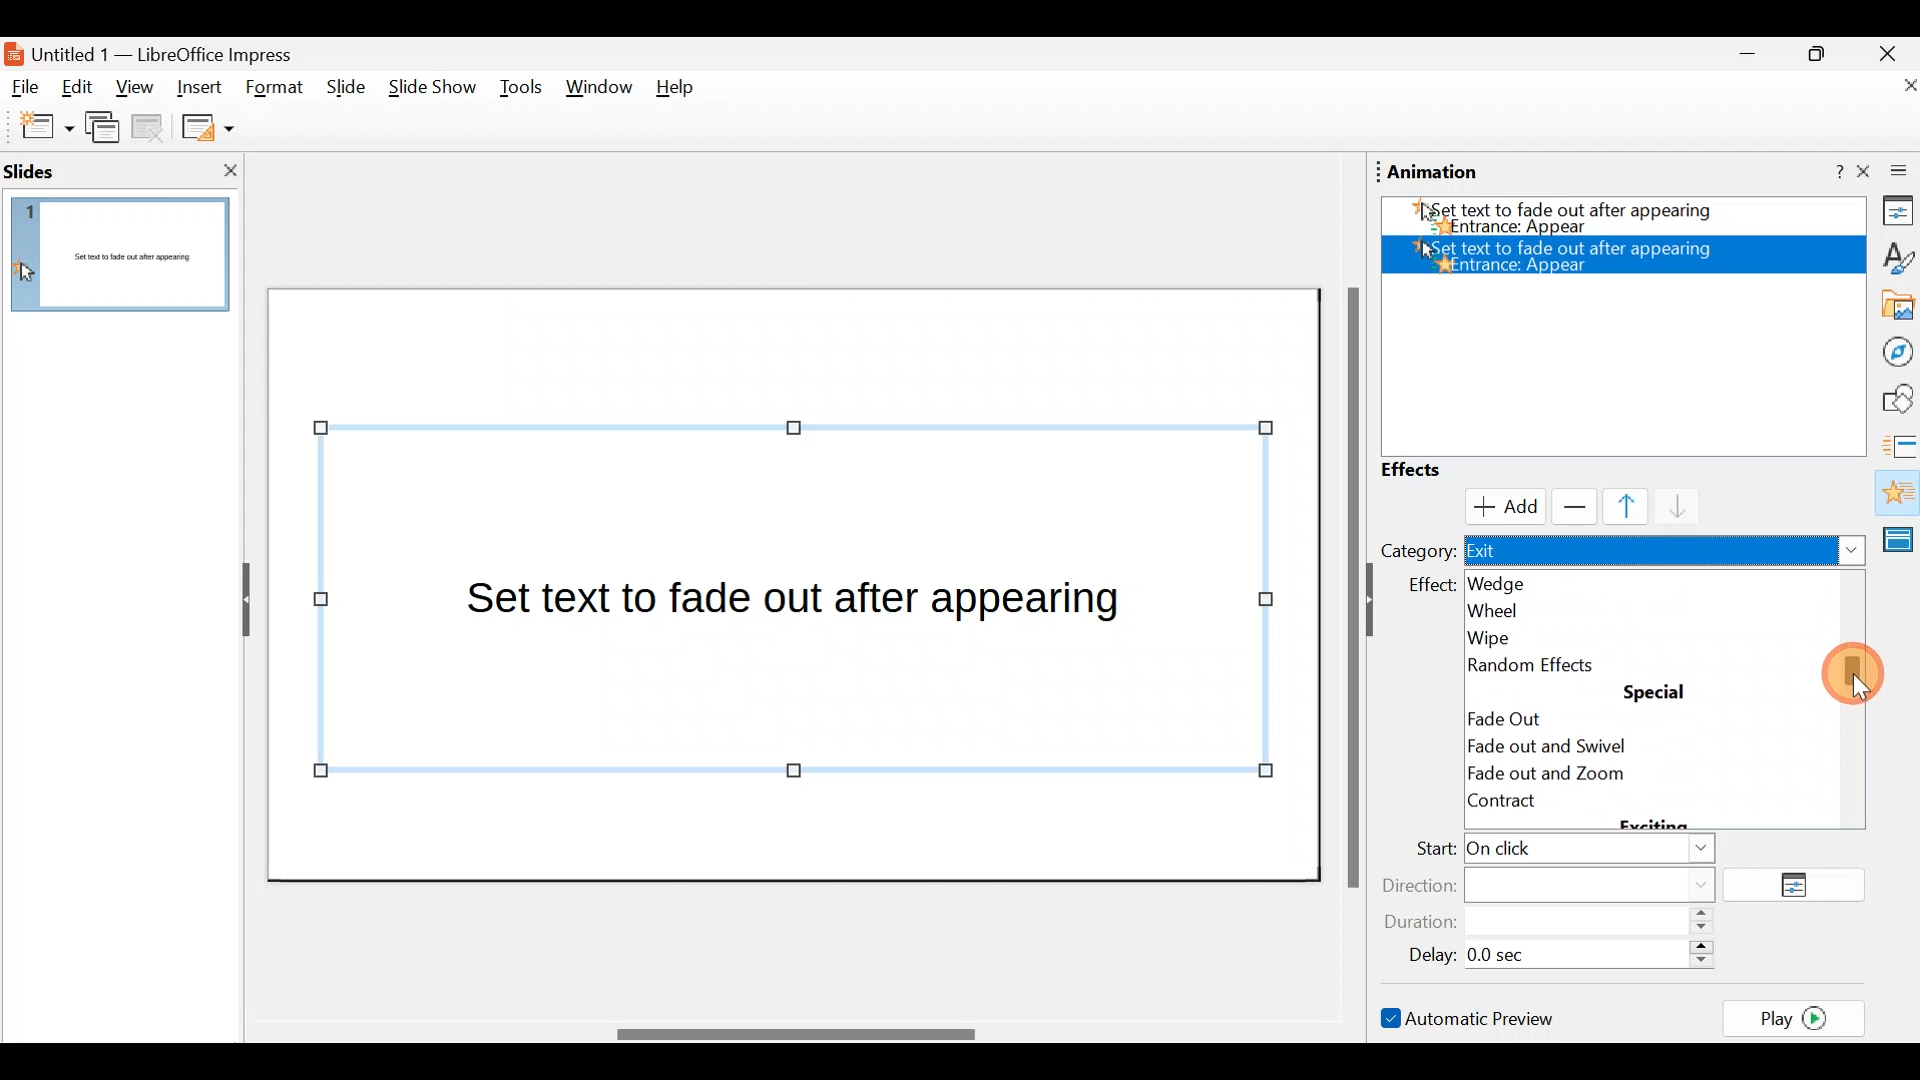 The width and height of the screenshot is (1920, 1080). I want to click on Help, so click(1825, 173).